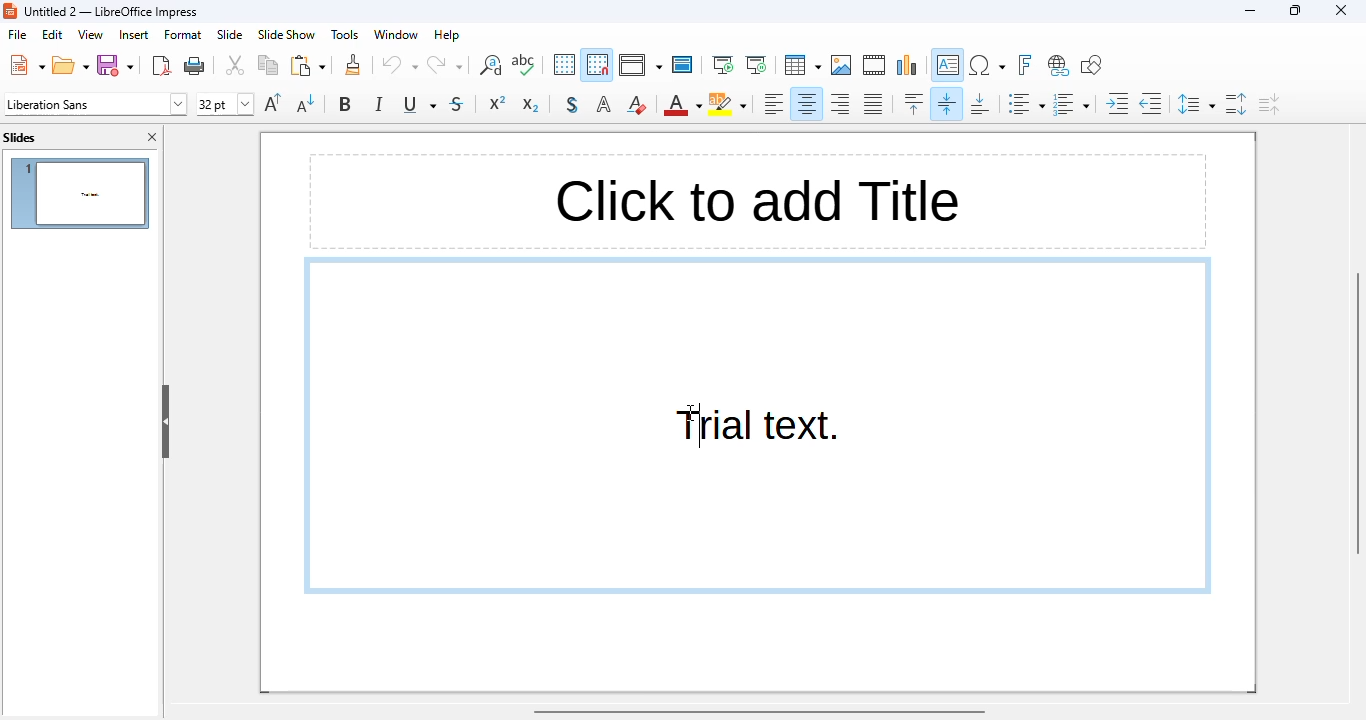  What do you see at coordinates (636, 104) in the screenshot?
I see `clear direct formatting` at bounding box center [636, 104].